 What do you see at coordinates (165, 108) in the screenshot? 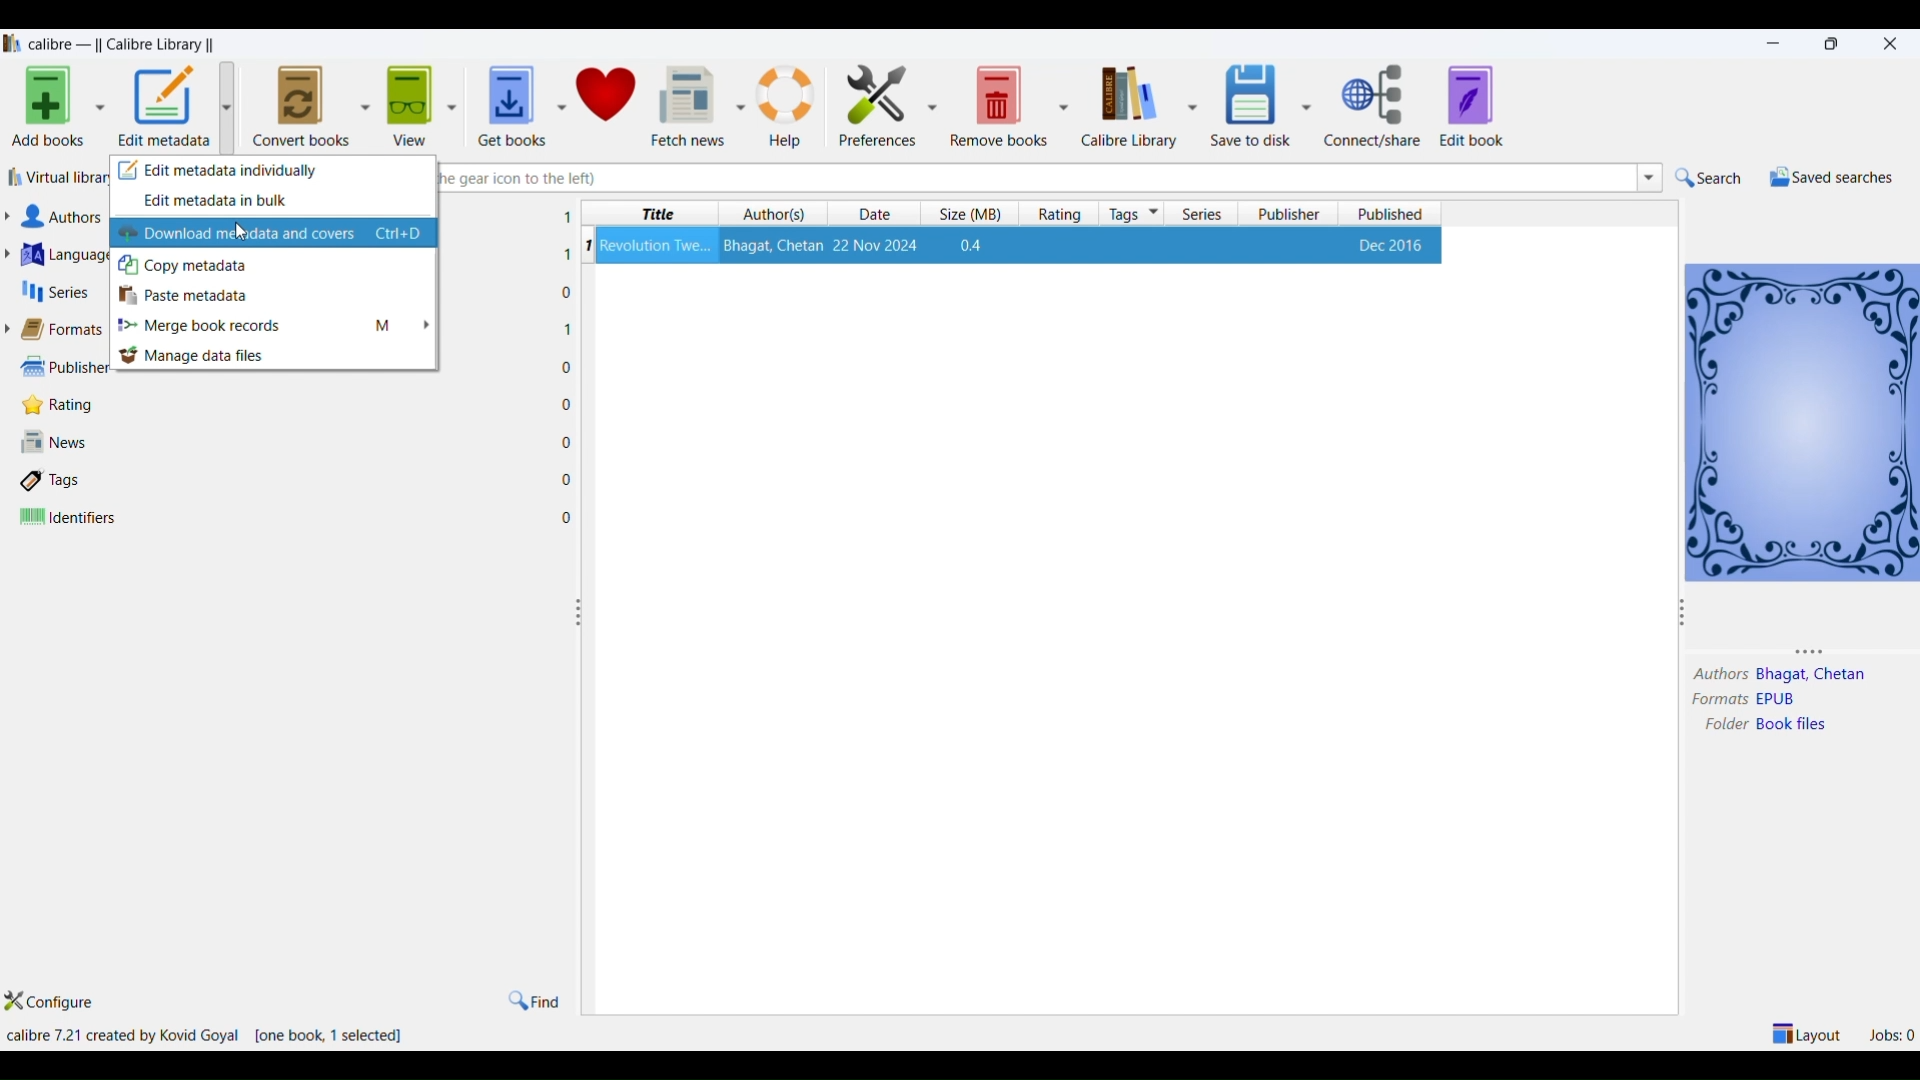
I see `edit metadata` at bounding box center [165, 108].